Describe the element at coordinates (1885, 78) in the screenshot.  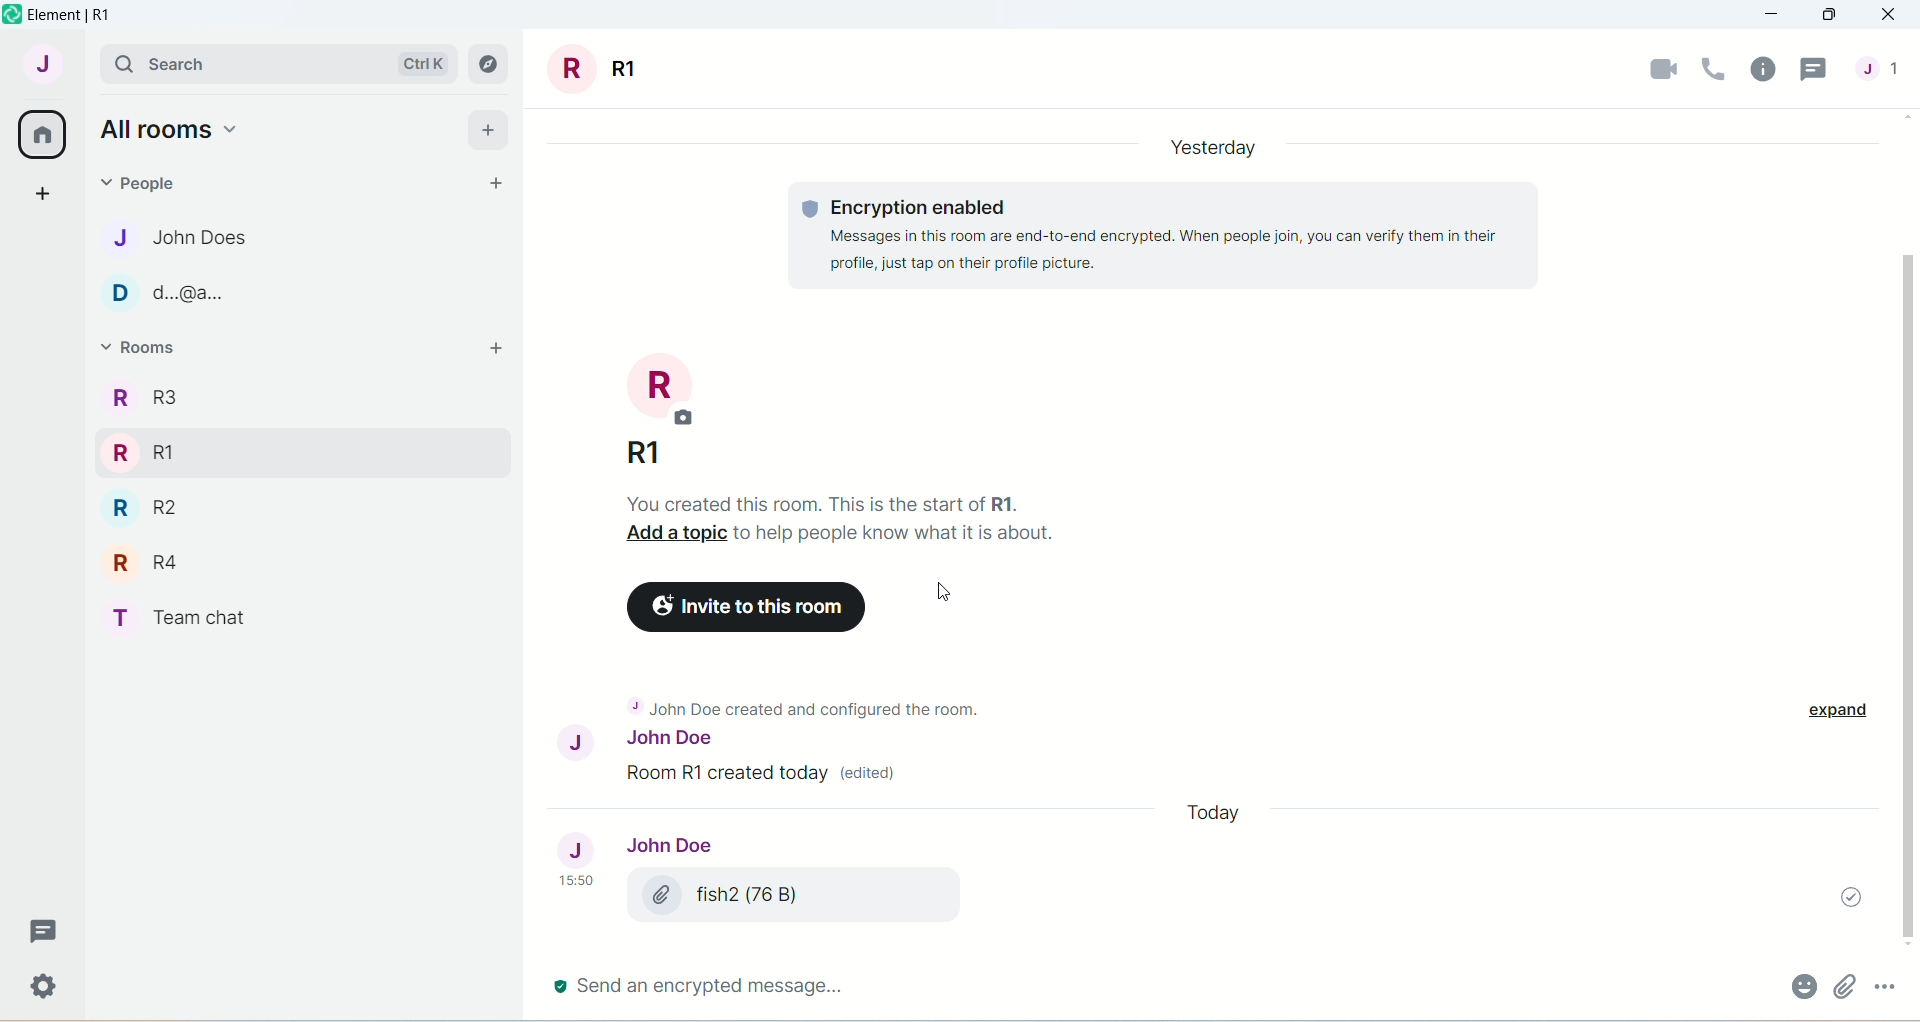
I see `people` at that location.